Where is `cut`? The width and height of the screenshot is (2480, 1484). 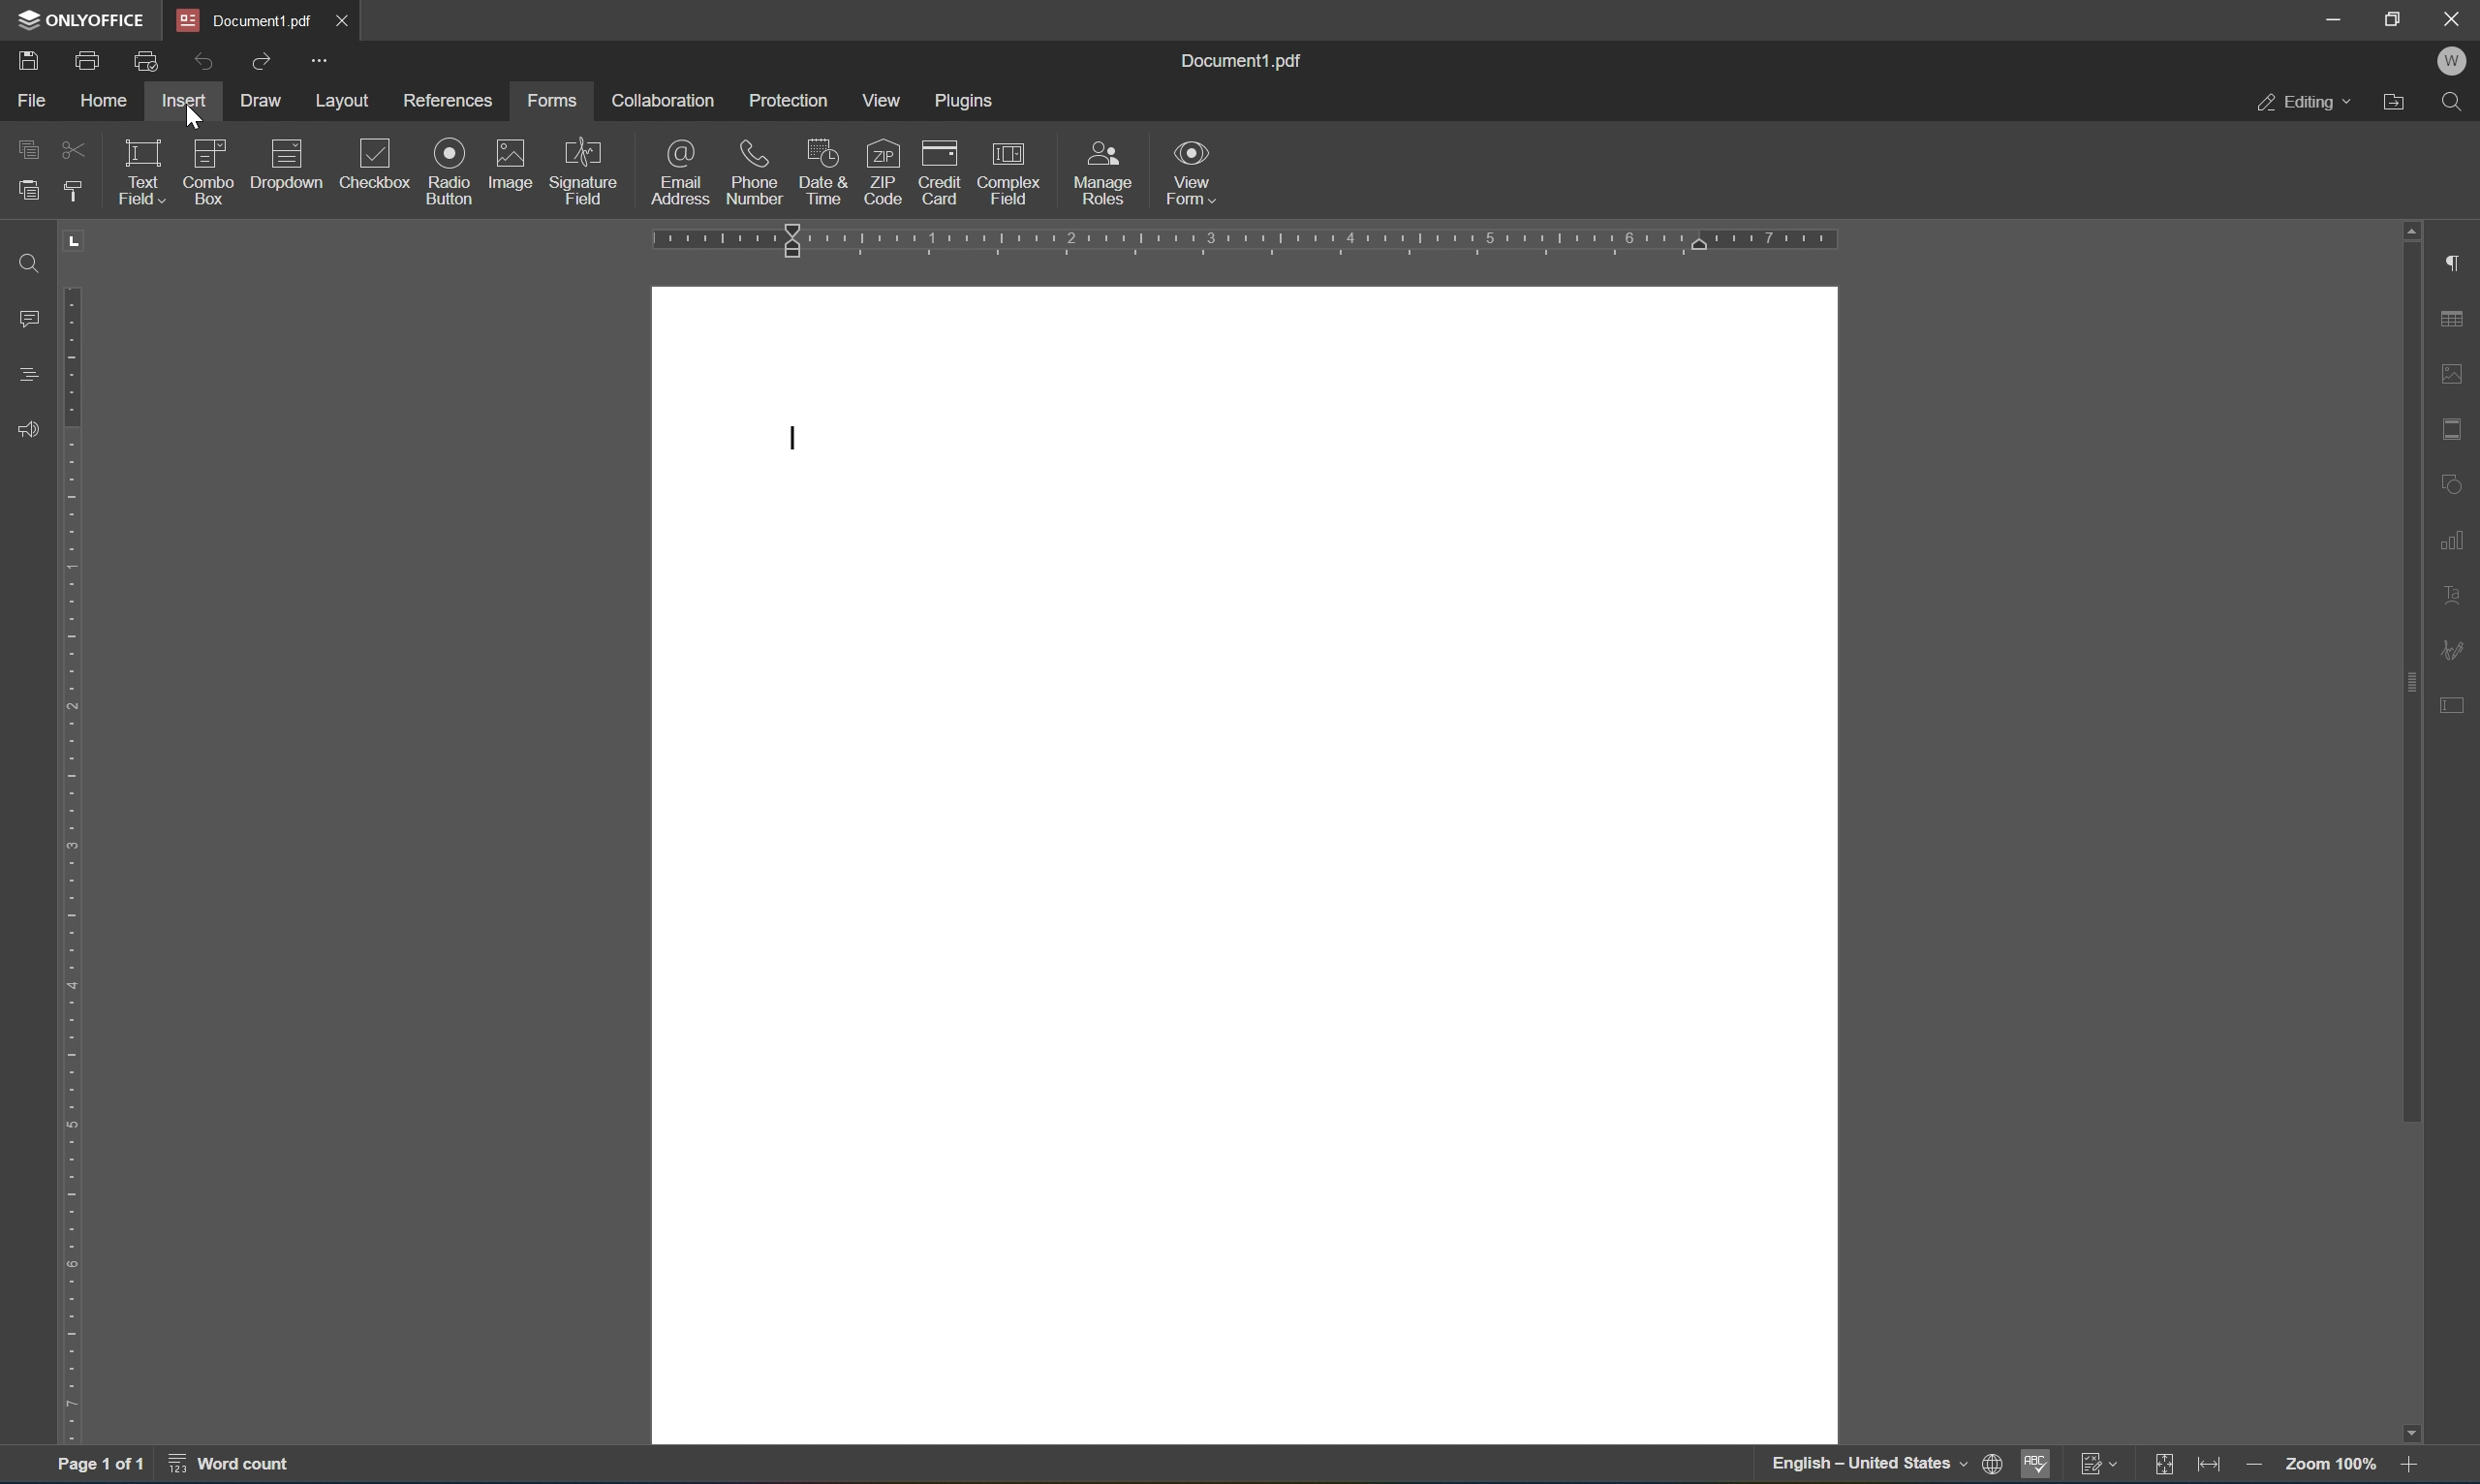 cut is located at coordinates (71, 146).